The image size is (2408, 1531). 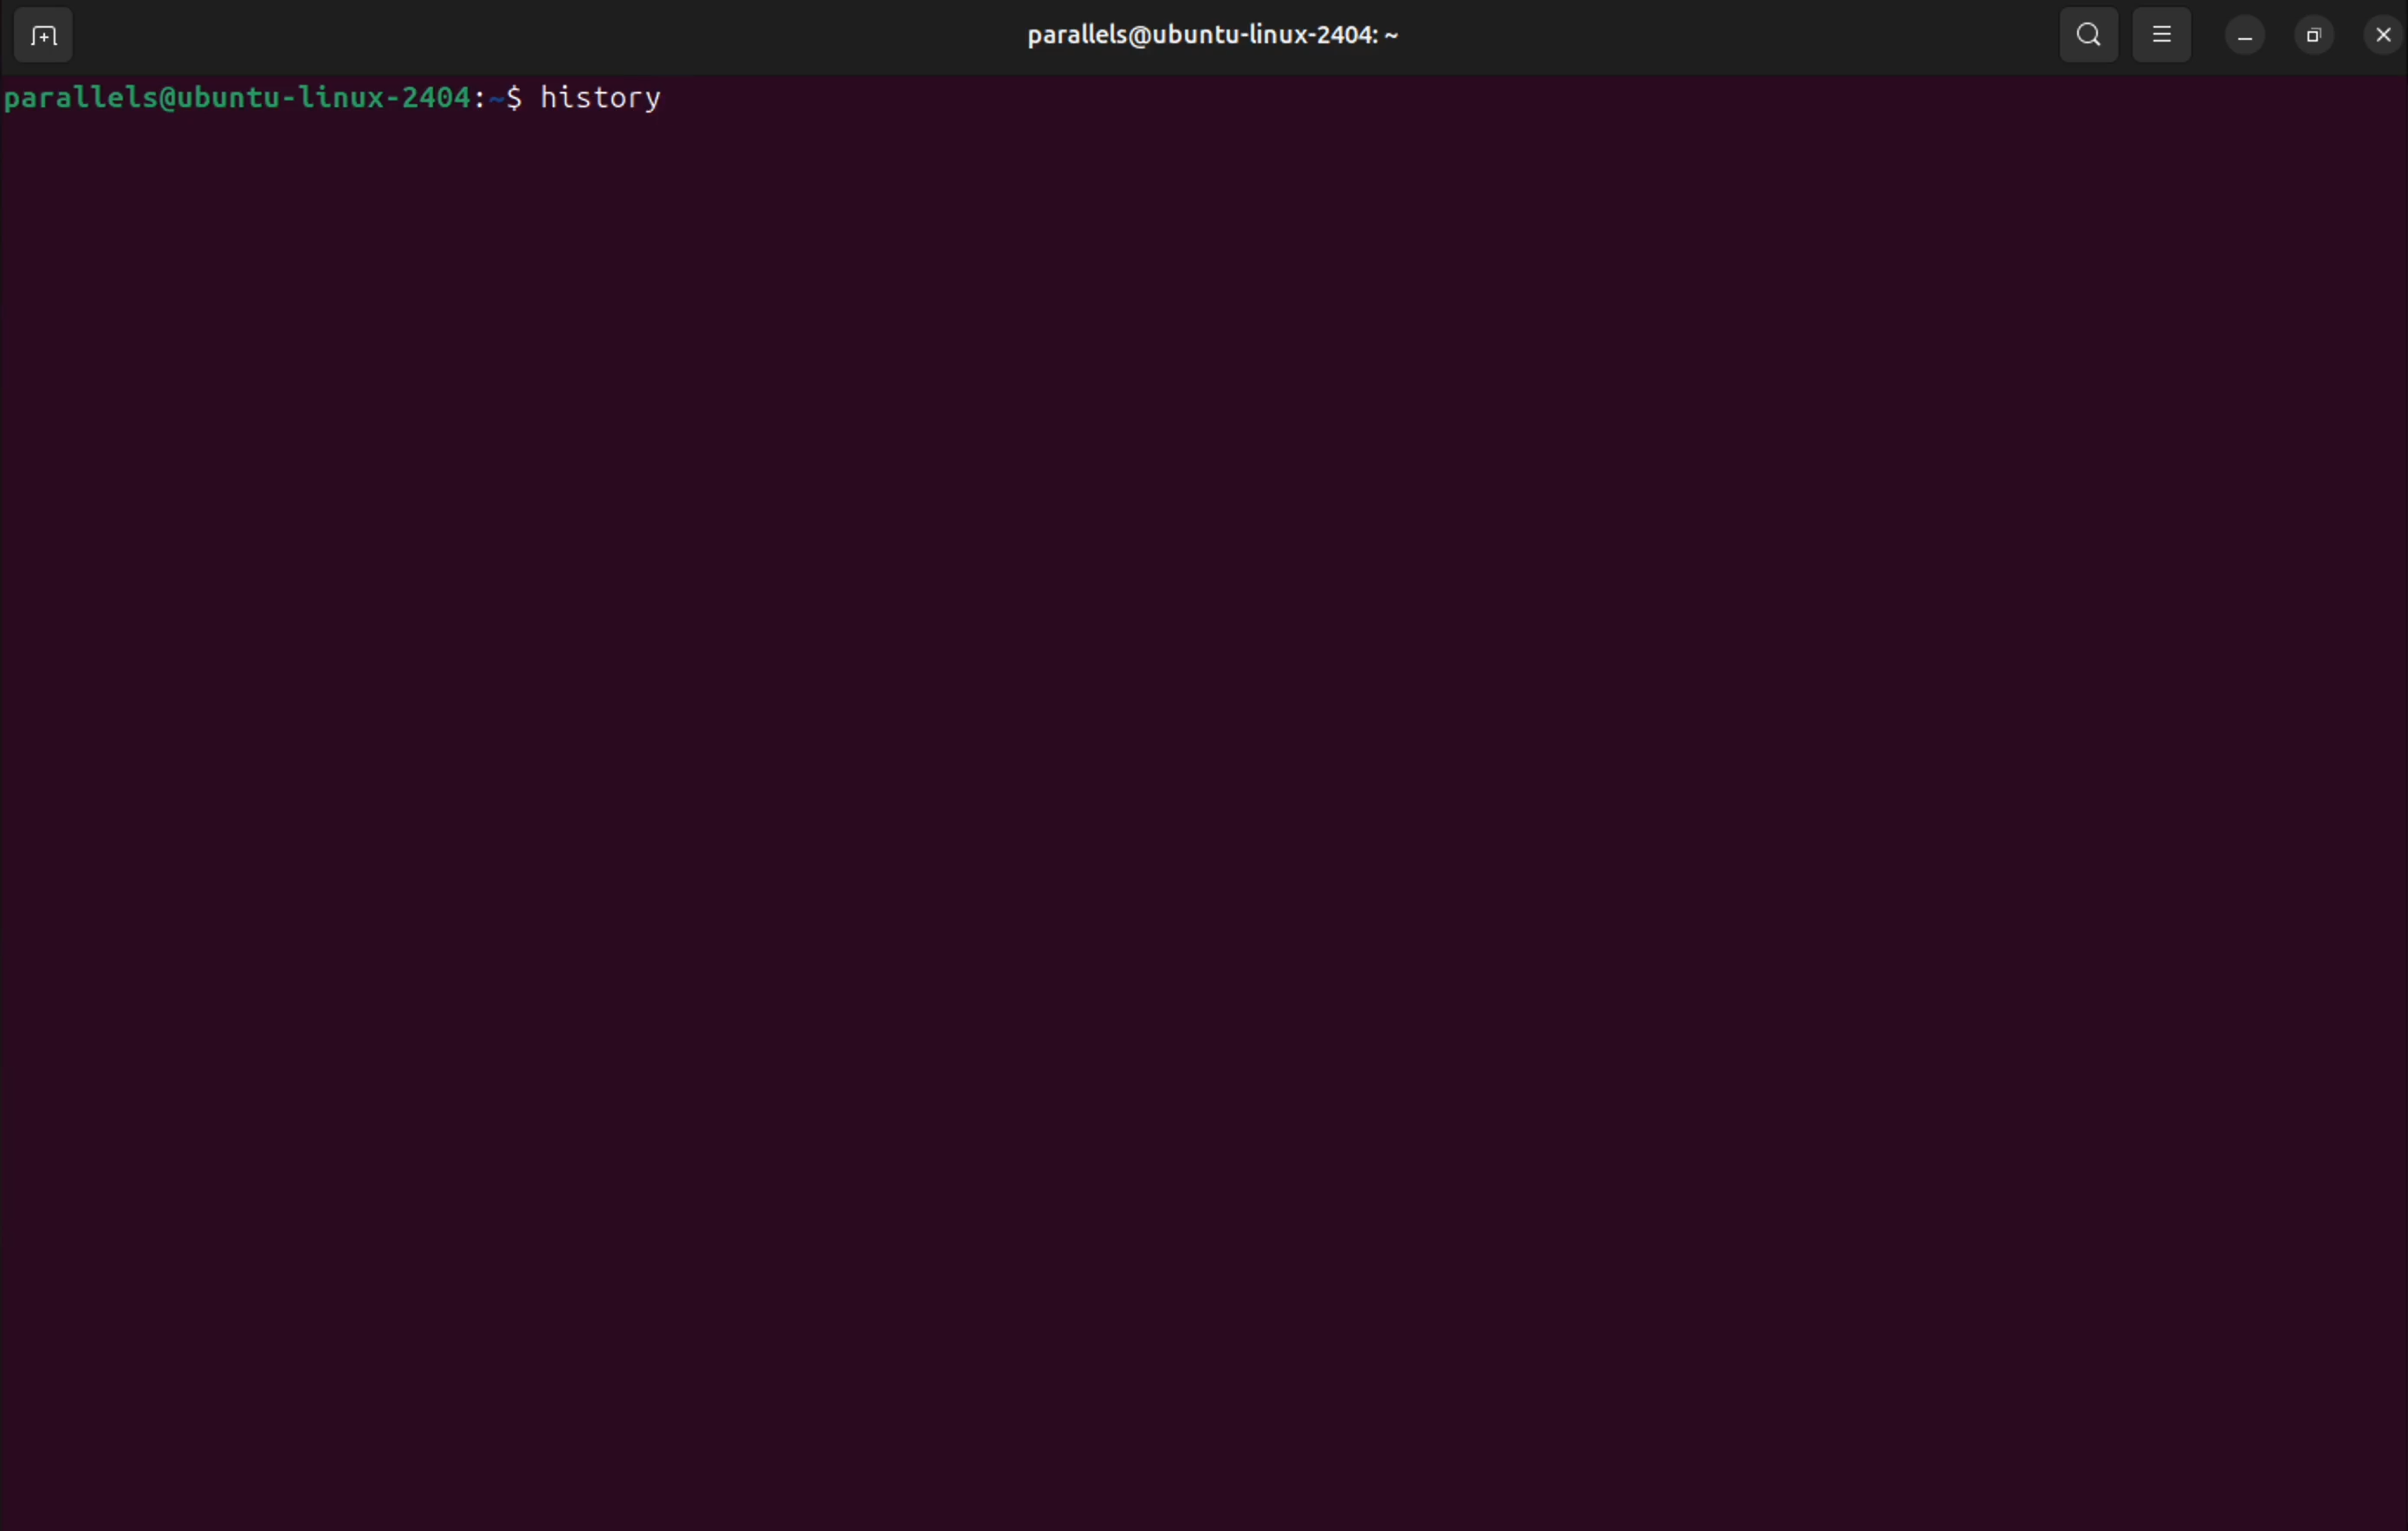 What do you see at coordinates (44, 38) in the screenshot?
I see `add terminal` at bounding box center [44, 38].